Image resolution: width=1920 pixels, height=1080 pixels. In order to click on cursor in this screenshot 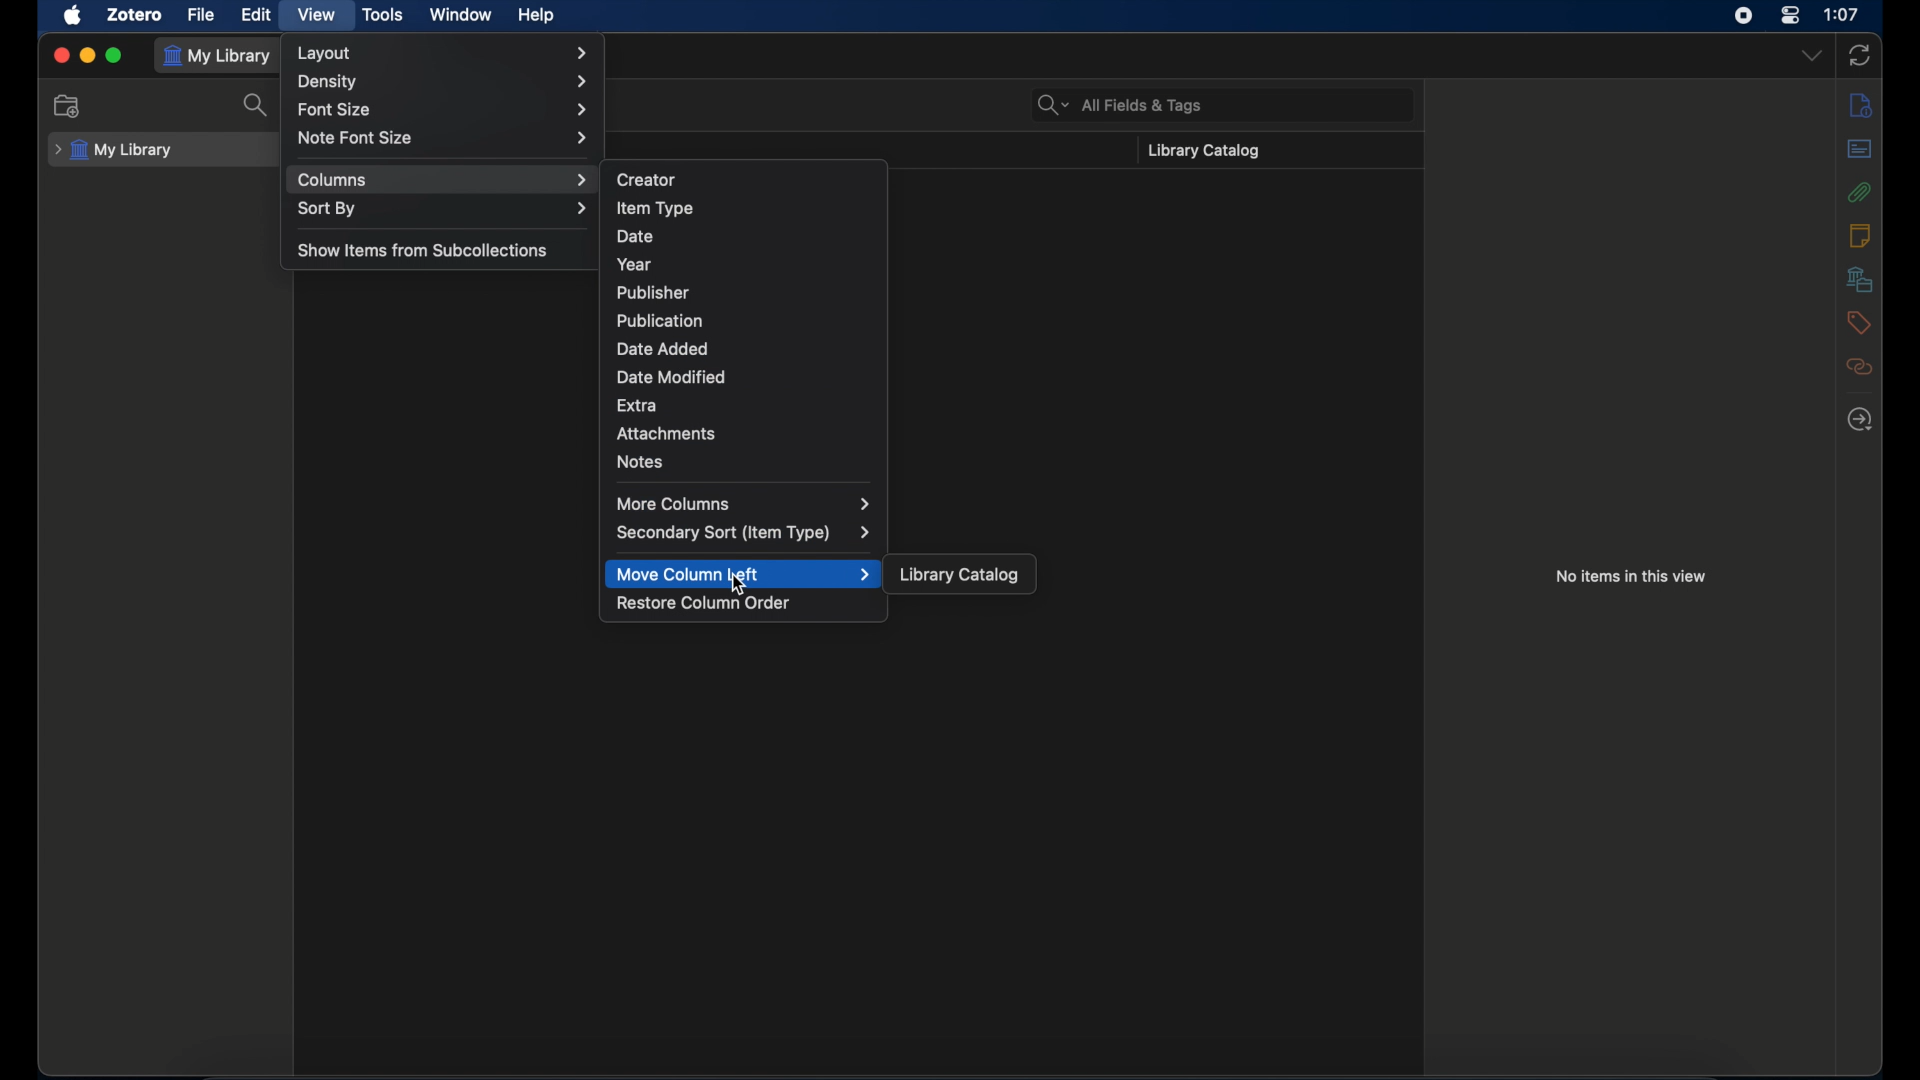, I will do `click(740, 586)`.